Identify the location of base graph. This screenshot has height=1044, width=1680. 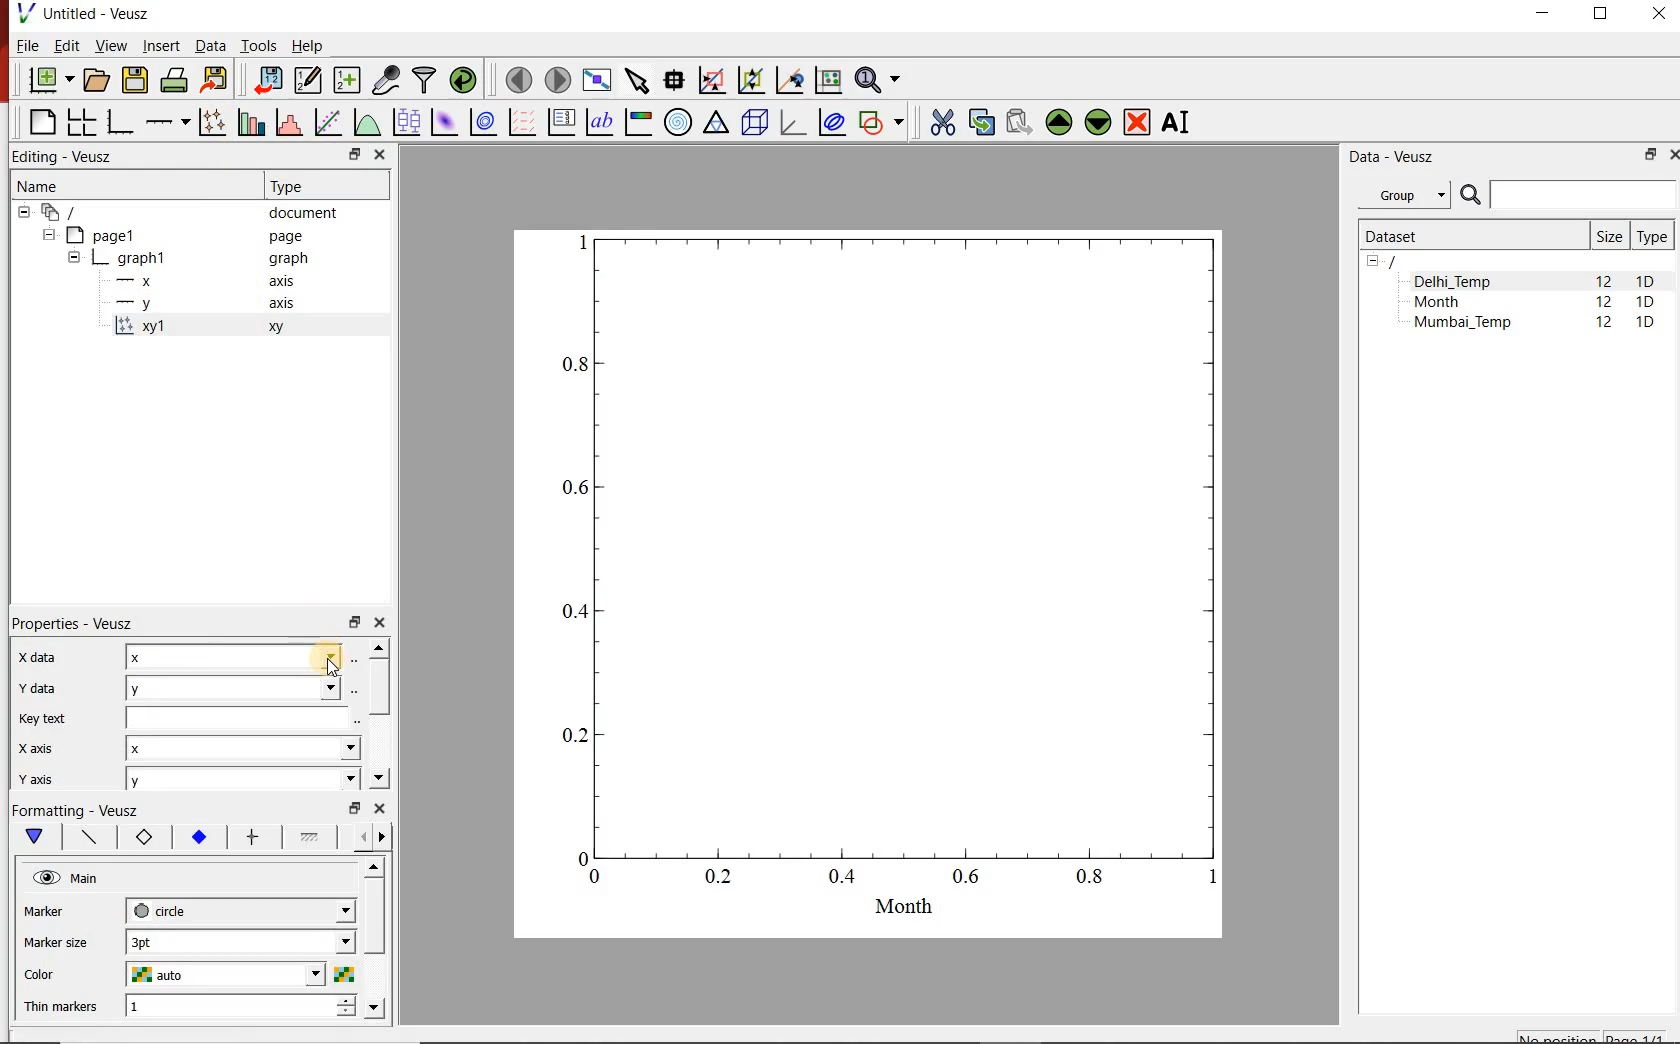
(118, 123).